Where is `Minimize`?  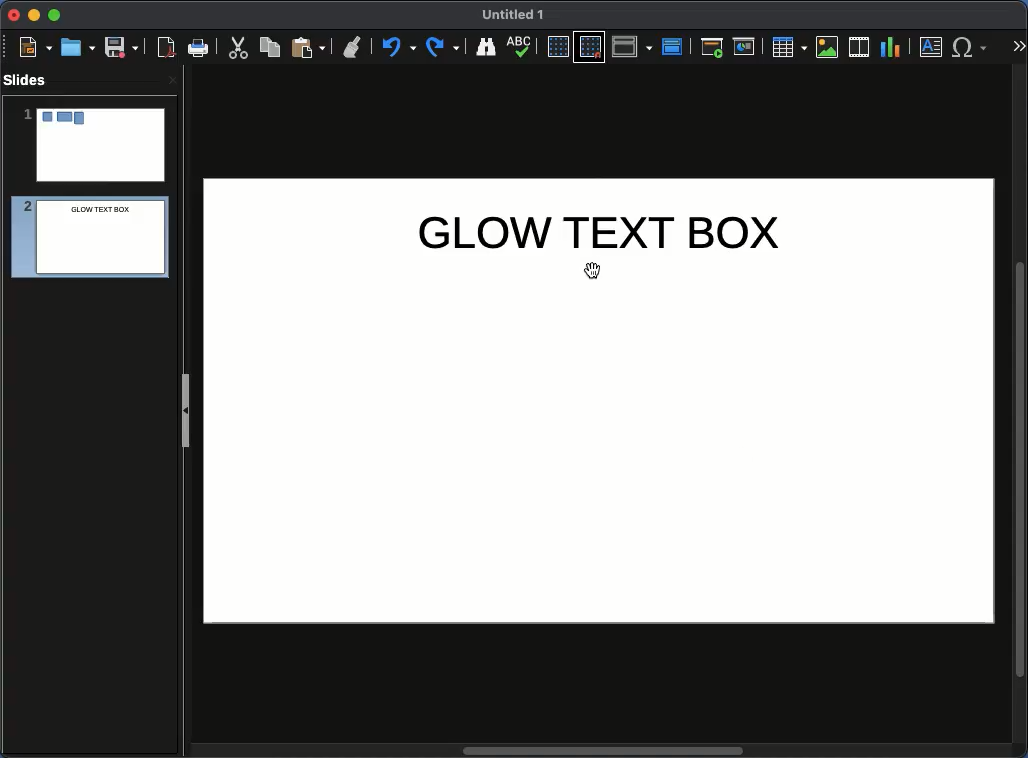
Minimize is located at coordinates (33, 14).